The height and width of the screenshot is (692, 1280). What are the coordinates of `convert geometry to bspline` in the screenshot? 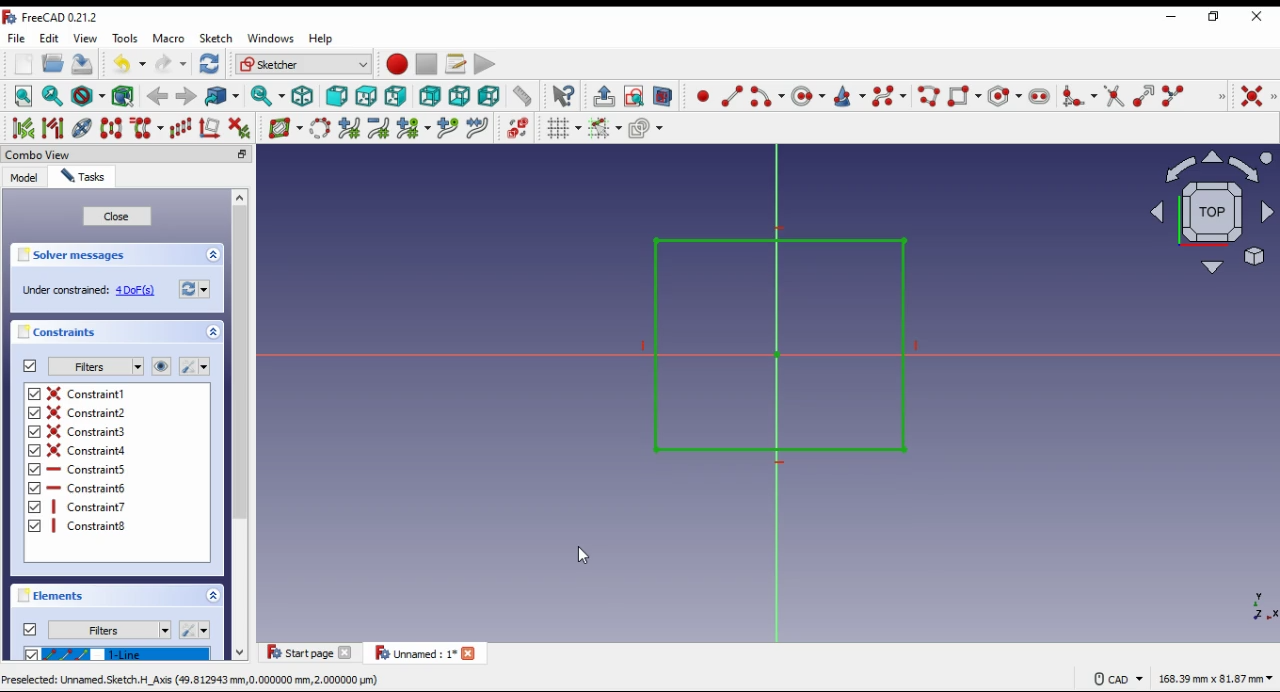 It's located at (321, 129).